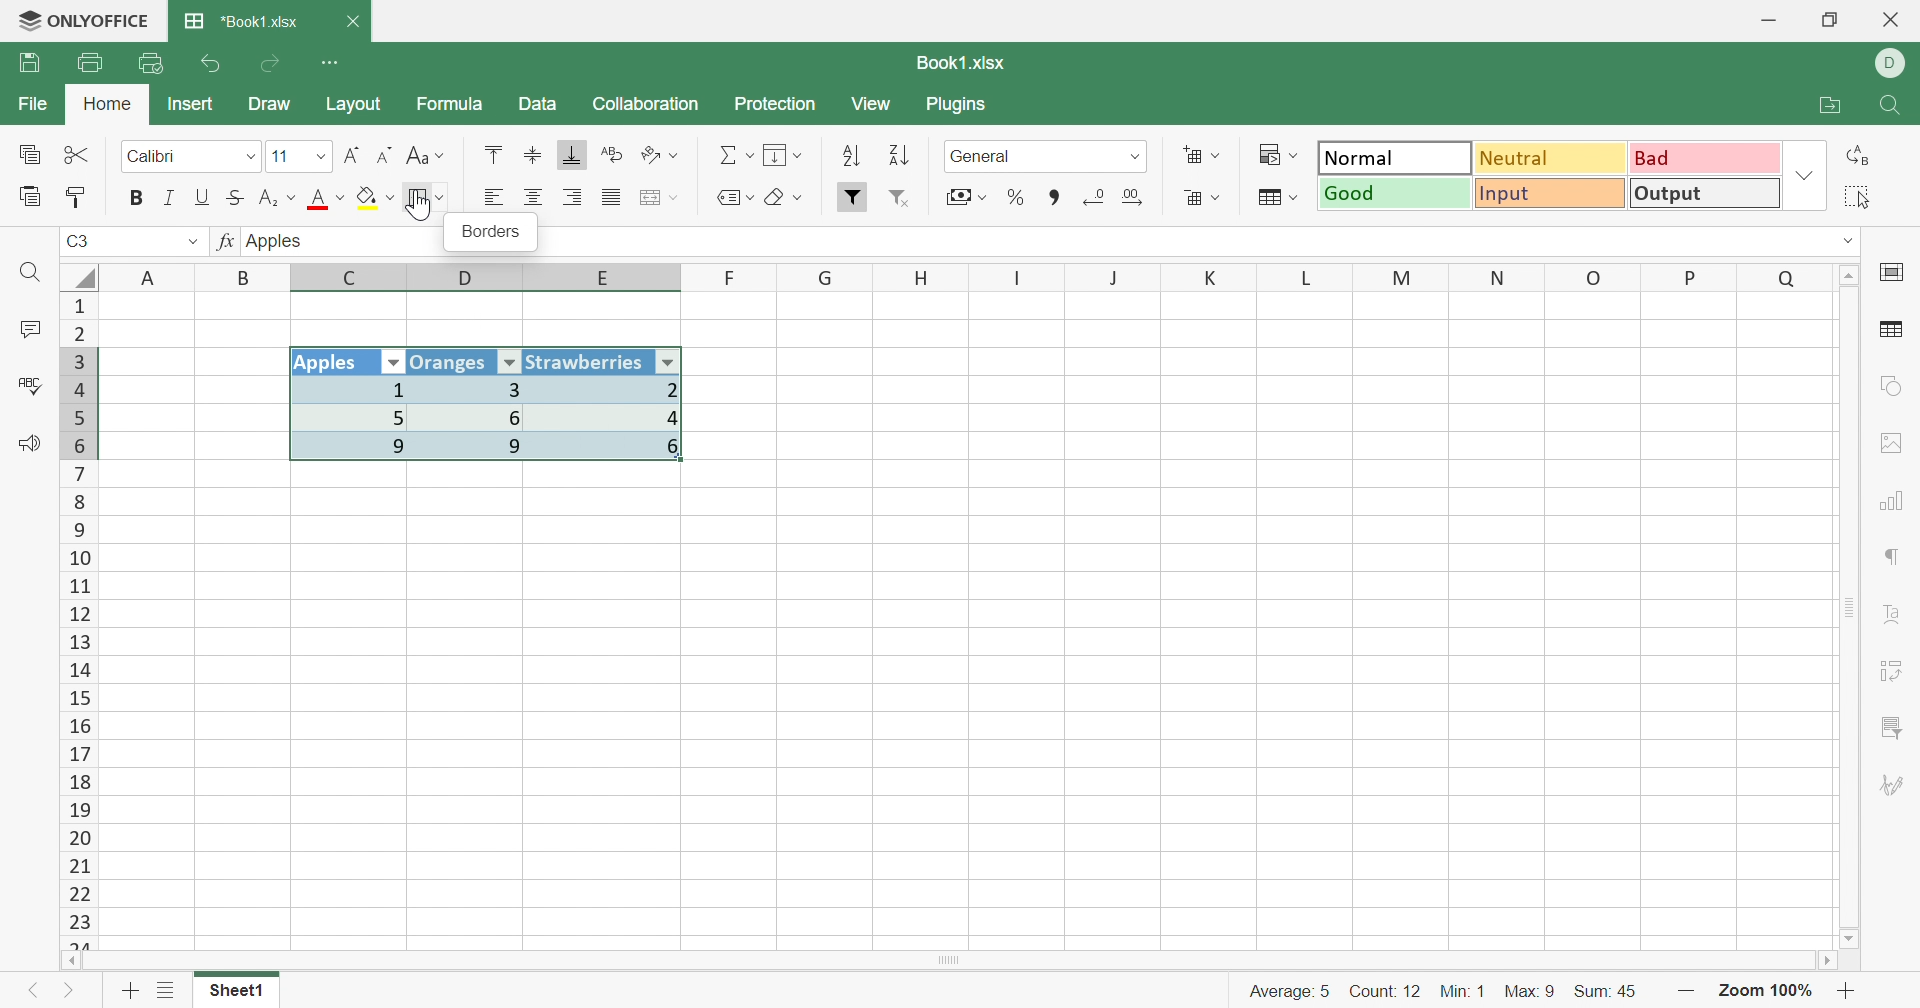 This screenshot has width=1920, height=1008. Describe the element at coordinates (533, 198) in the screenshot. I see `Align Center` at that location.